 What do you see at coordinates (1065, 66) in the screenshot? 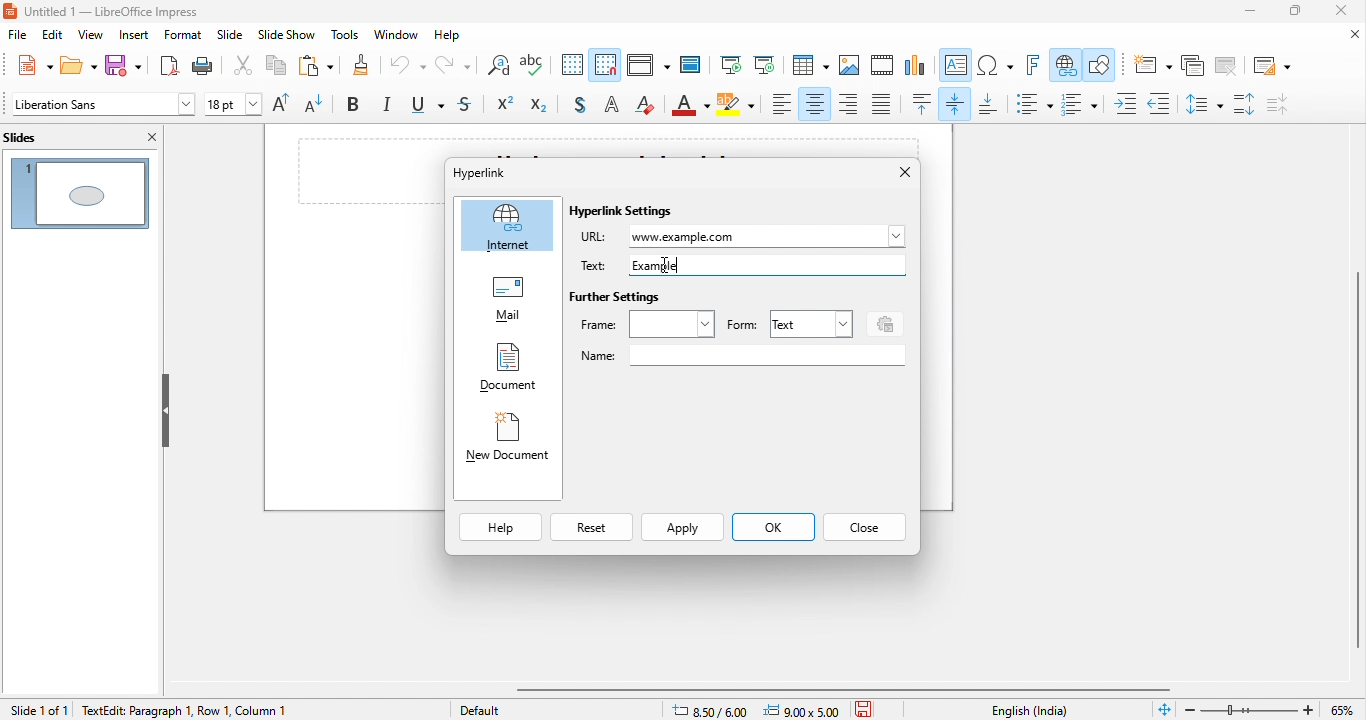
I see `hyperlink` at bounding box center [1065, 66].